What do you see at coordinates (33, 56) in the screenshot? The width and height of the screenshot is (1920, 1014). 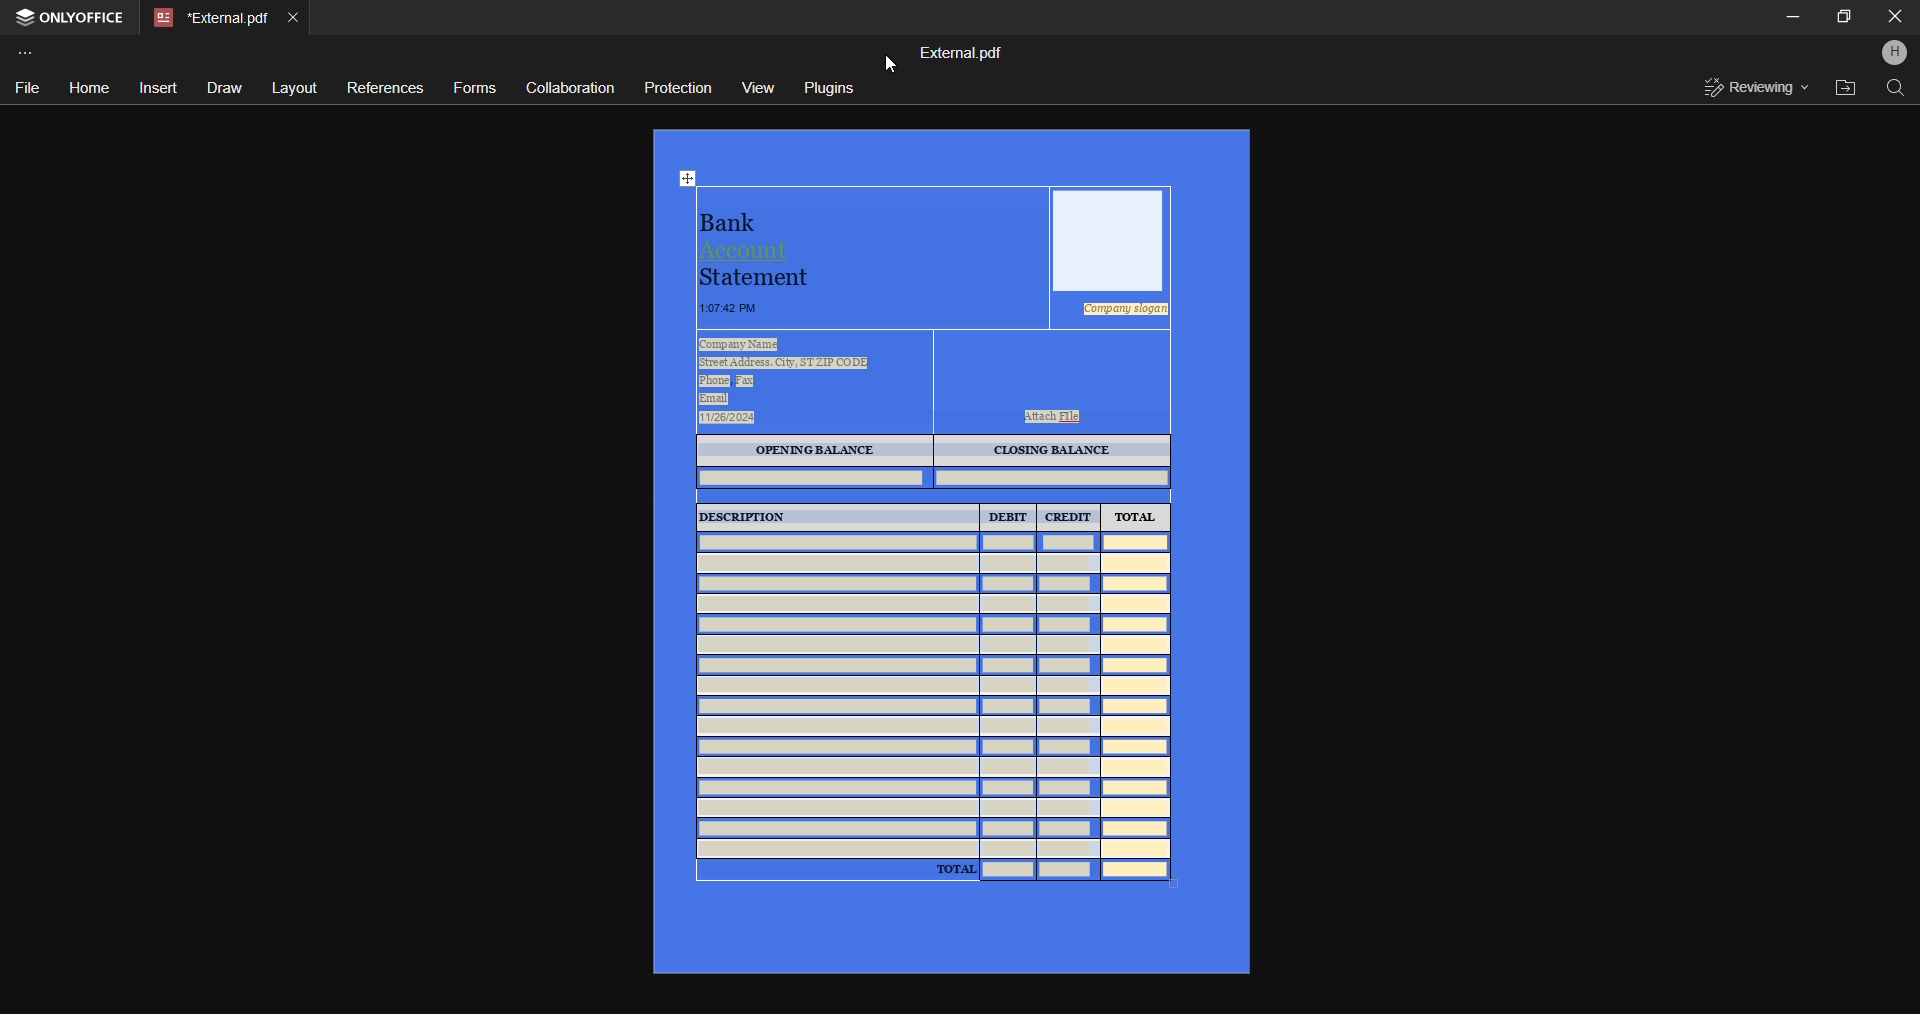 I see `Customize Toolbar` at bounding box center [33, 56].